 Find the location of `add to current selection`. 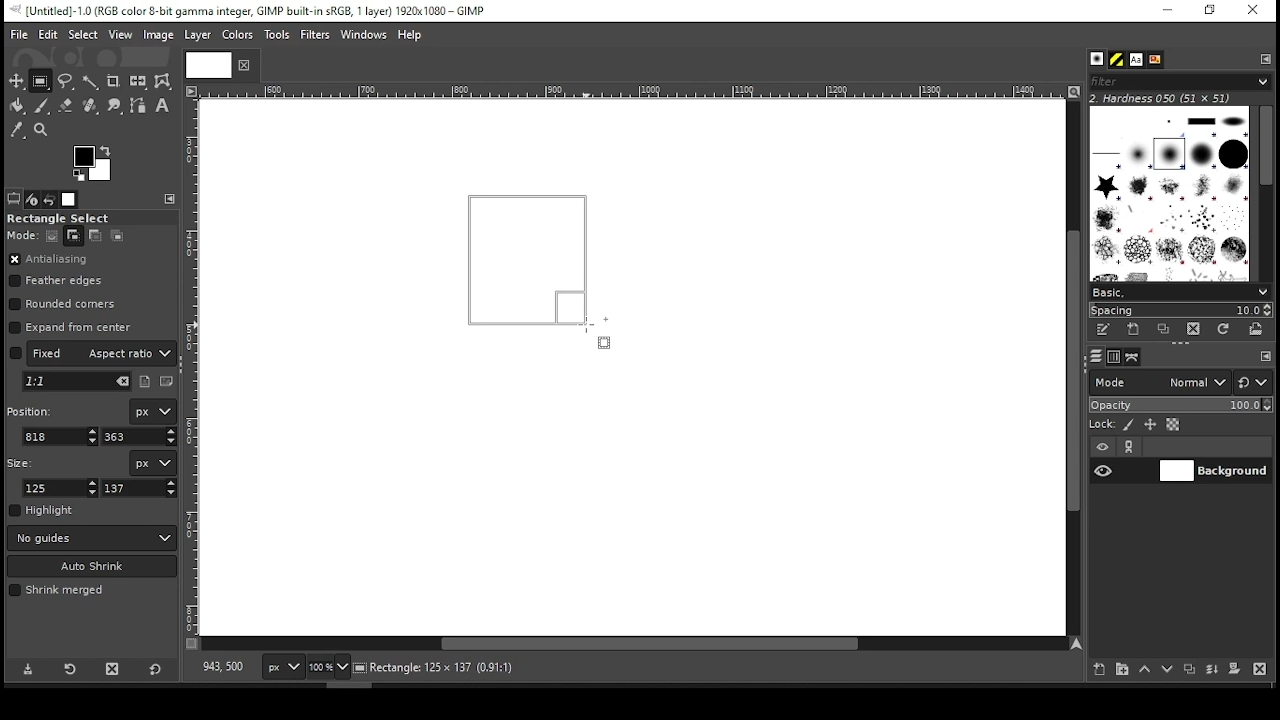

add to current selection is located at coordinates (74, 236).